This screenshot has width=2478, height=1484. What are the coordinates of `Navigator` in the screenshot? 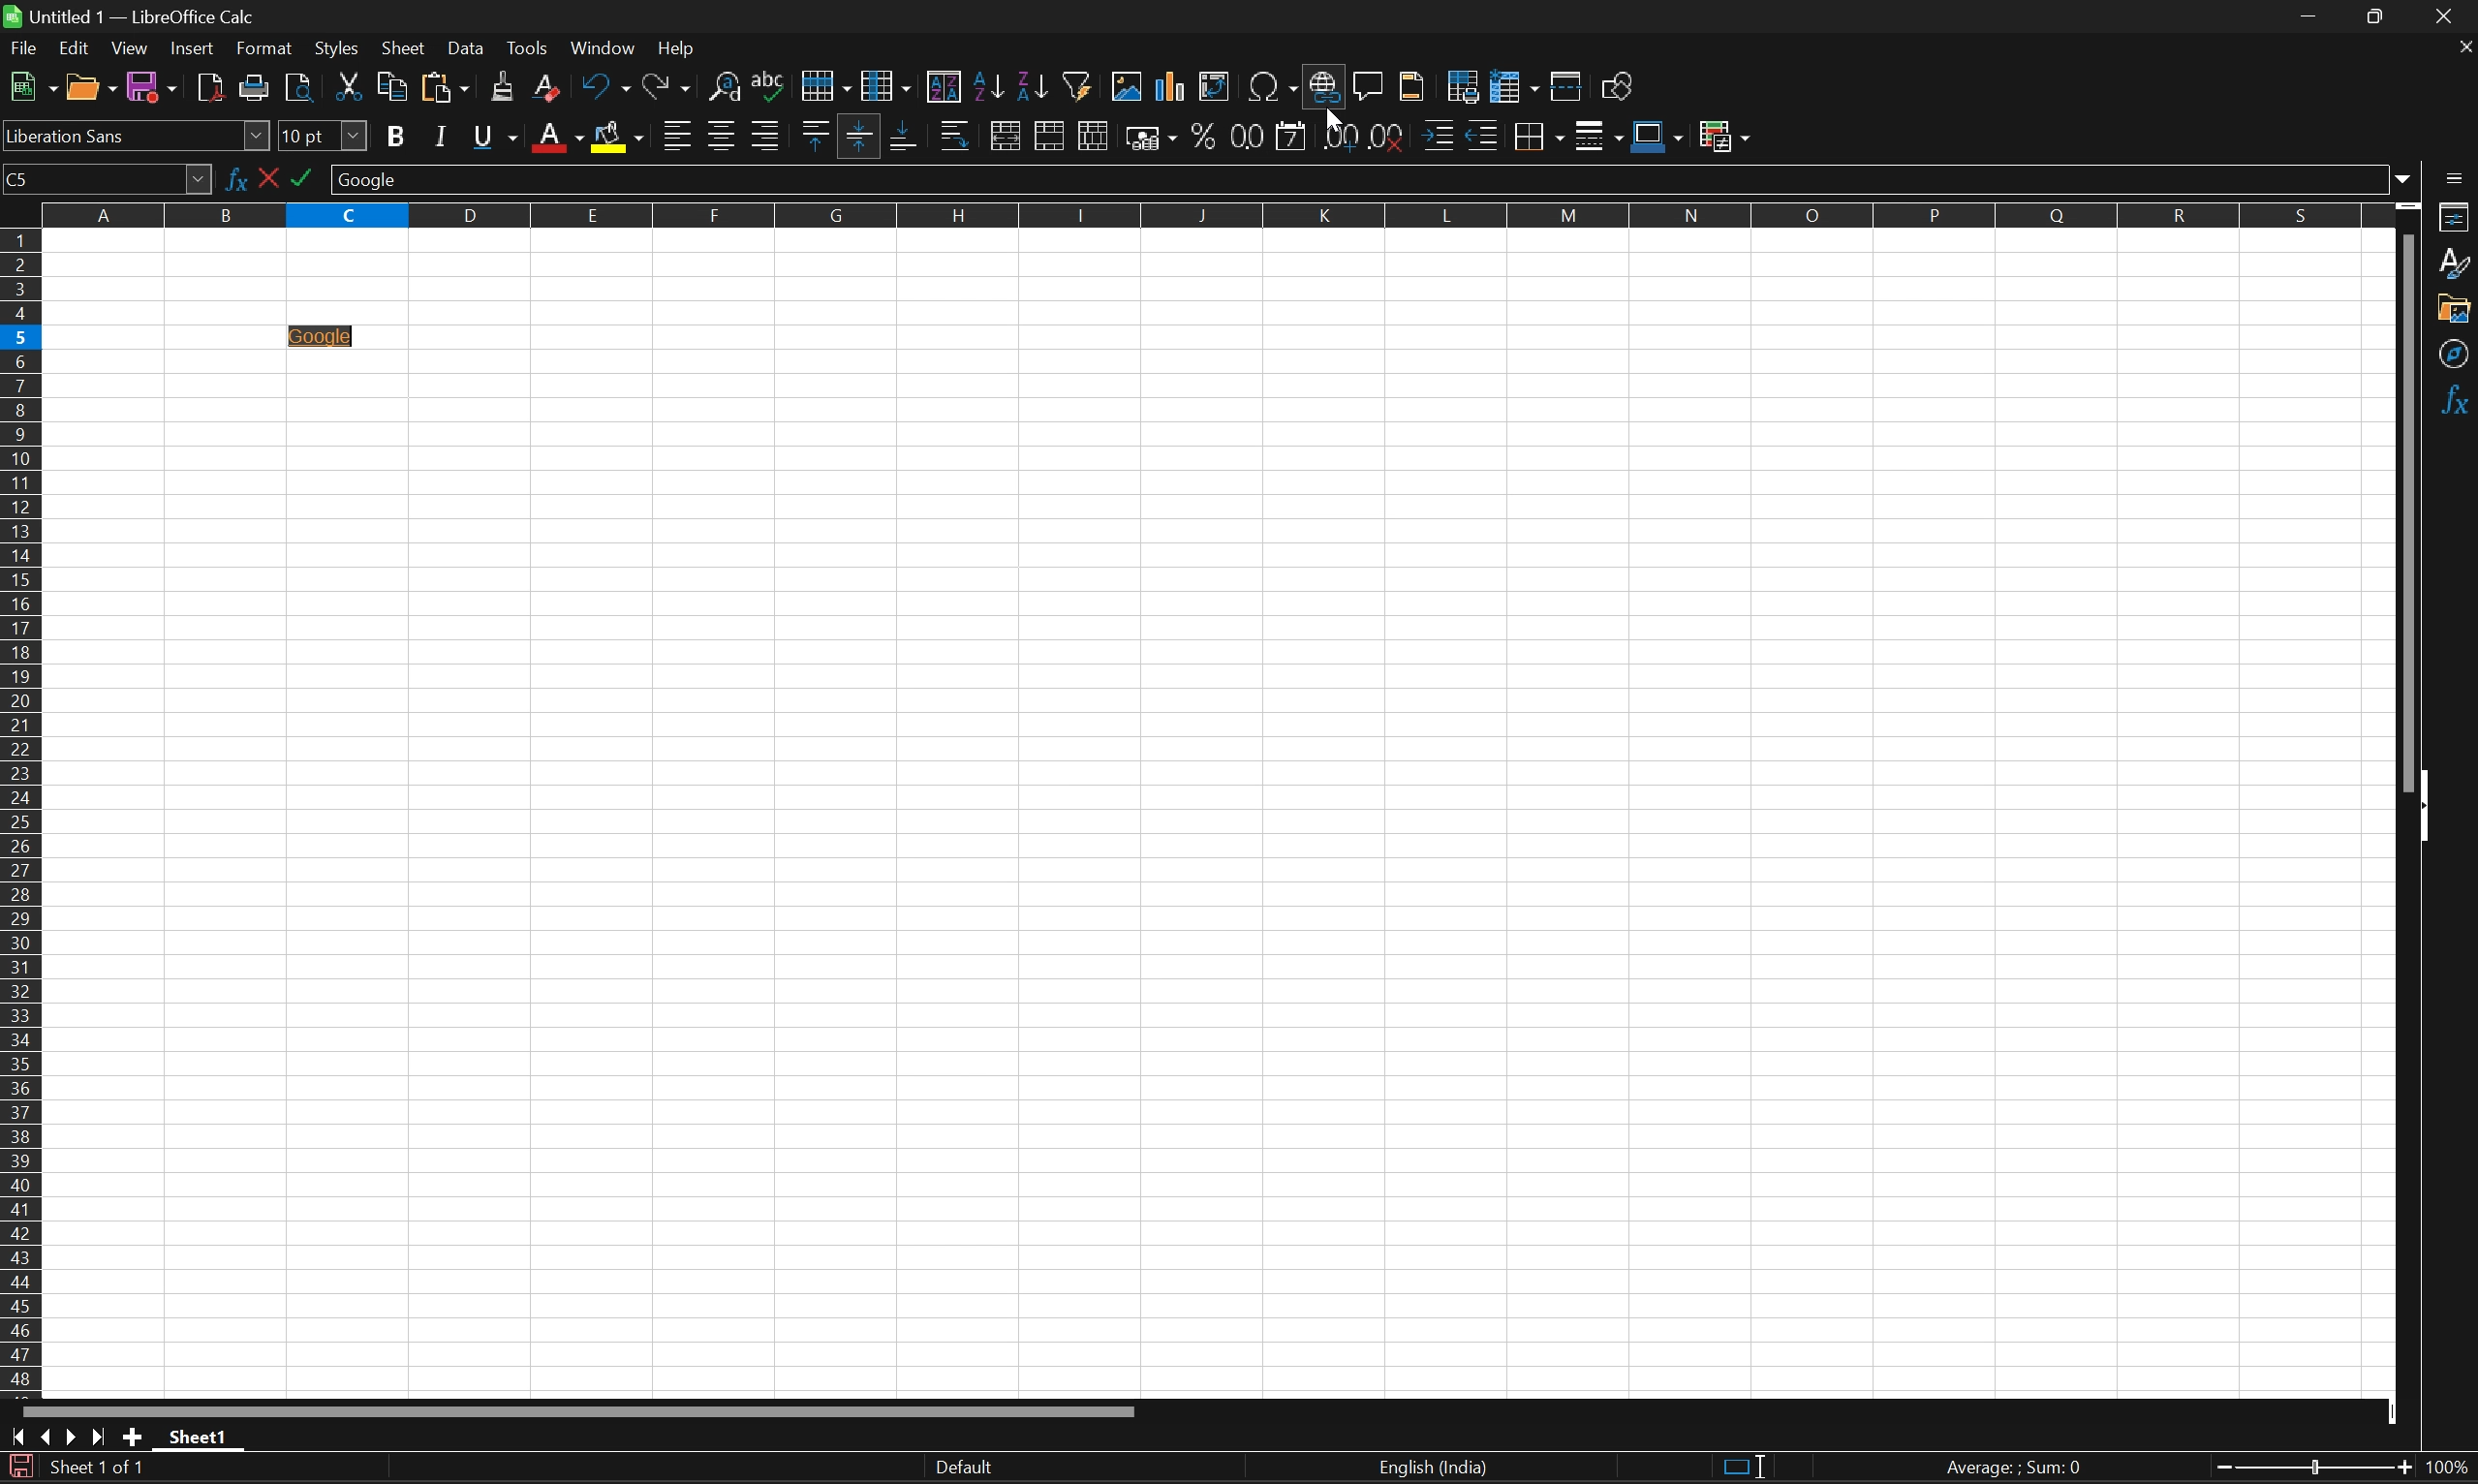 It's located at (2456, 355).